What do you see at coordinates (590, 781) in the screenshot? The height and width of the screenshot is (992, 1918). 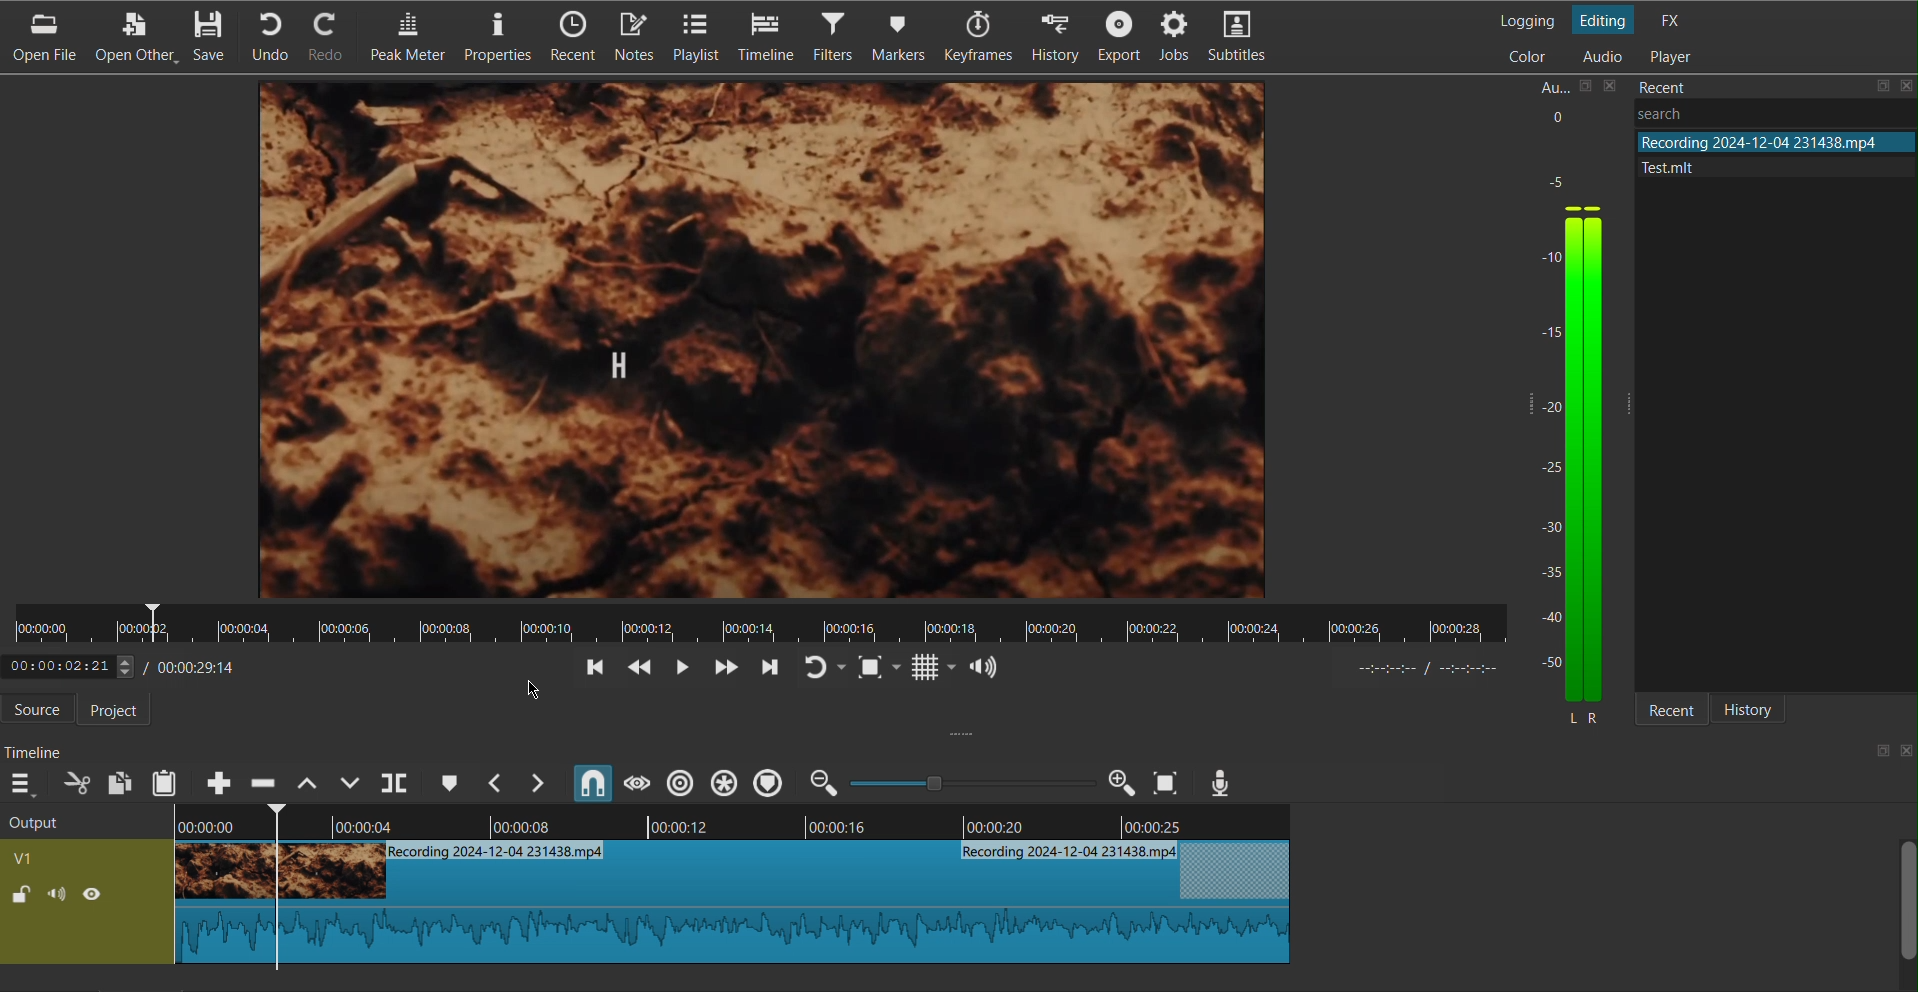 I see `Snap` at bounding box center [590, 781].